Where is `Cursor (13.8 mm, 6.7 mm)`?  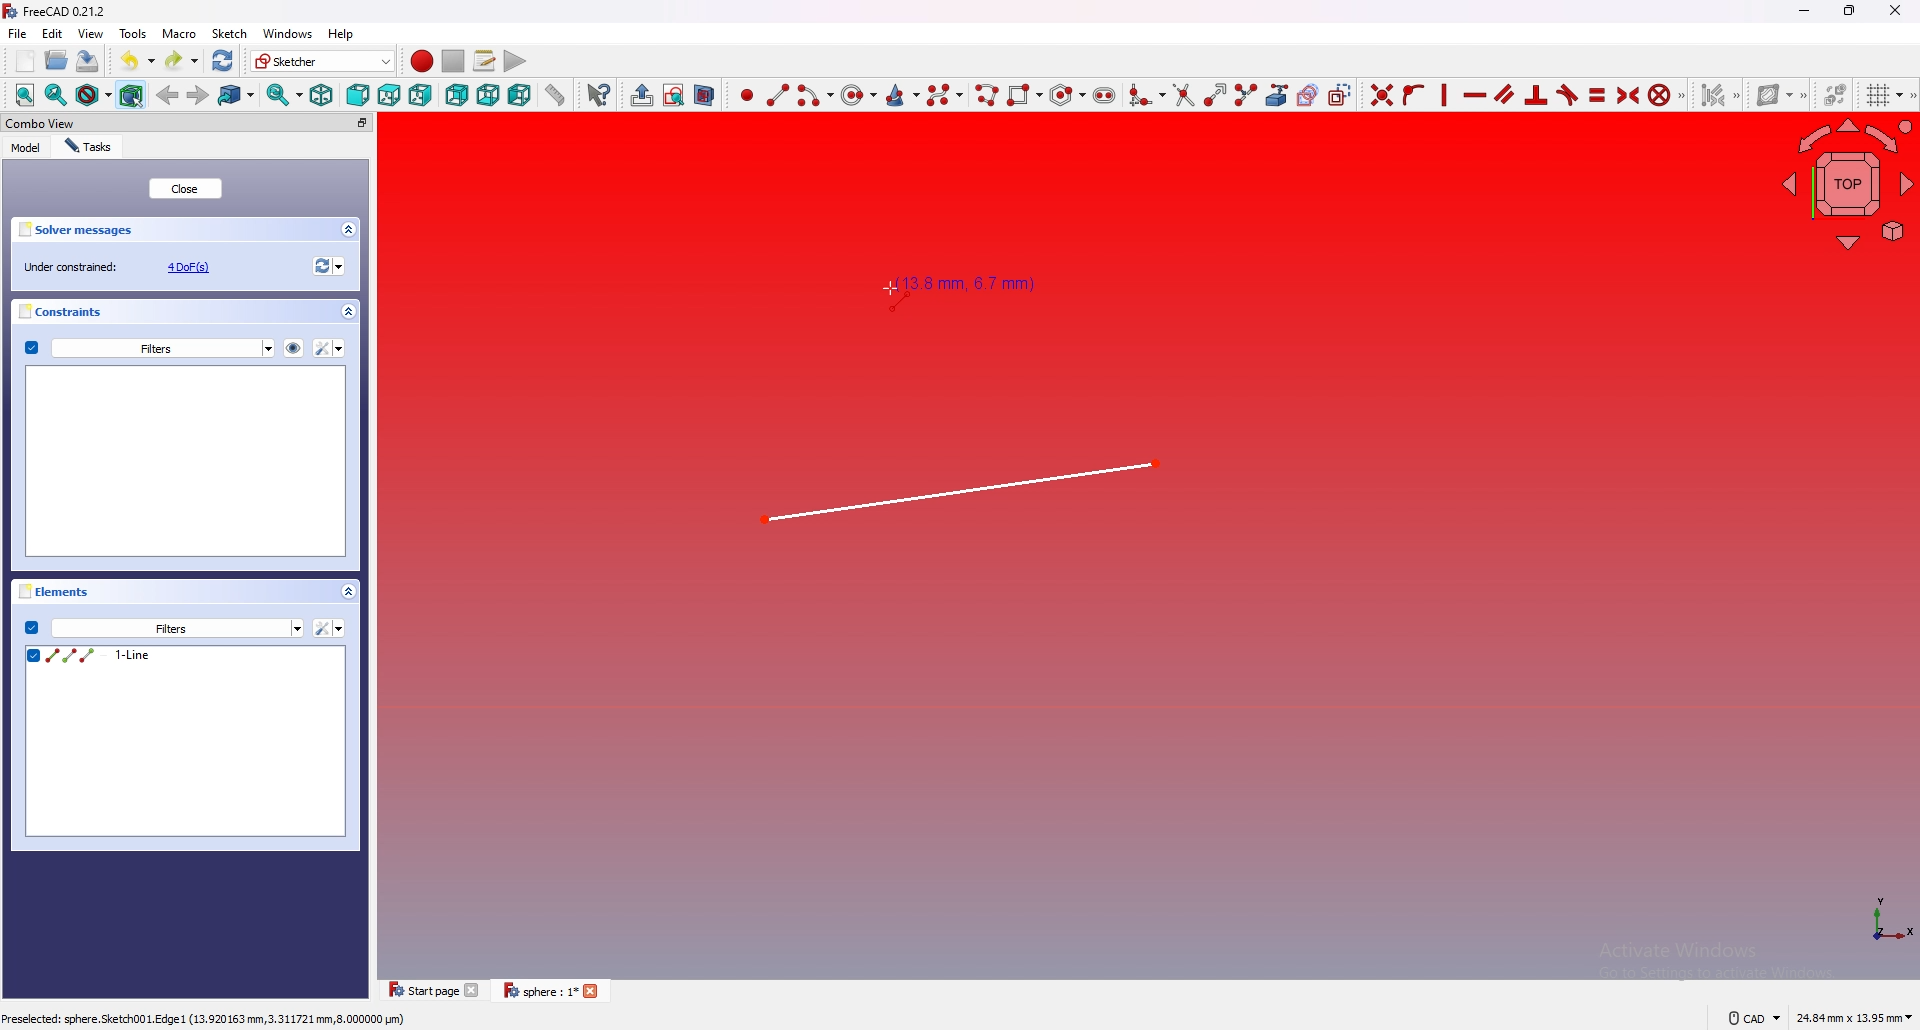
Cursor (13.8 mm, 6.7 mm) is located at coordinates (959, 288).